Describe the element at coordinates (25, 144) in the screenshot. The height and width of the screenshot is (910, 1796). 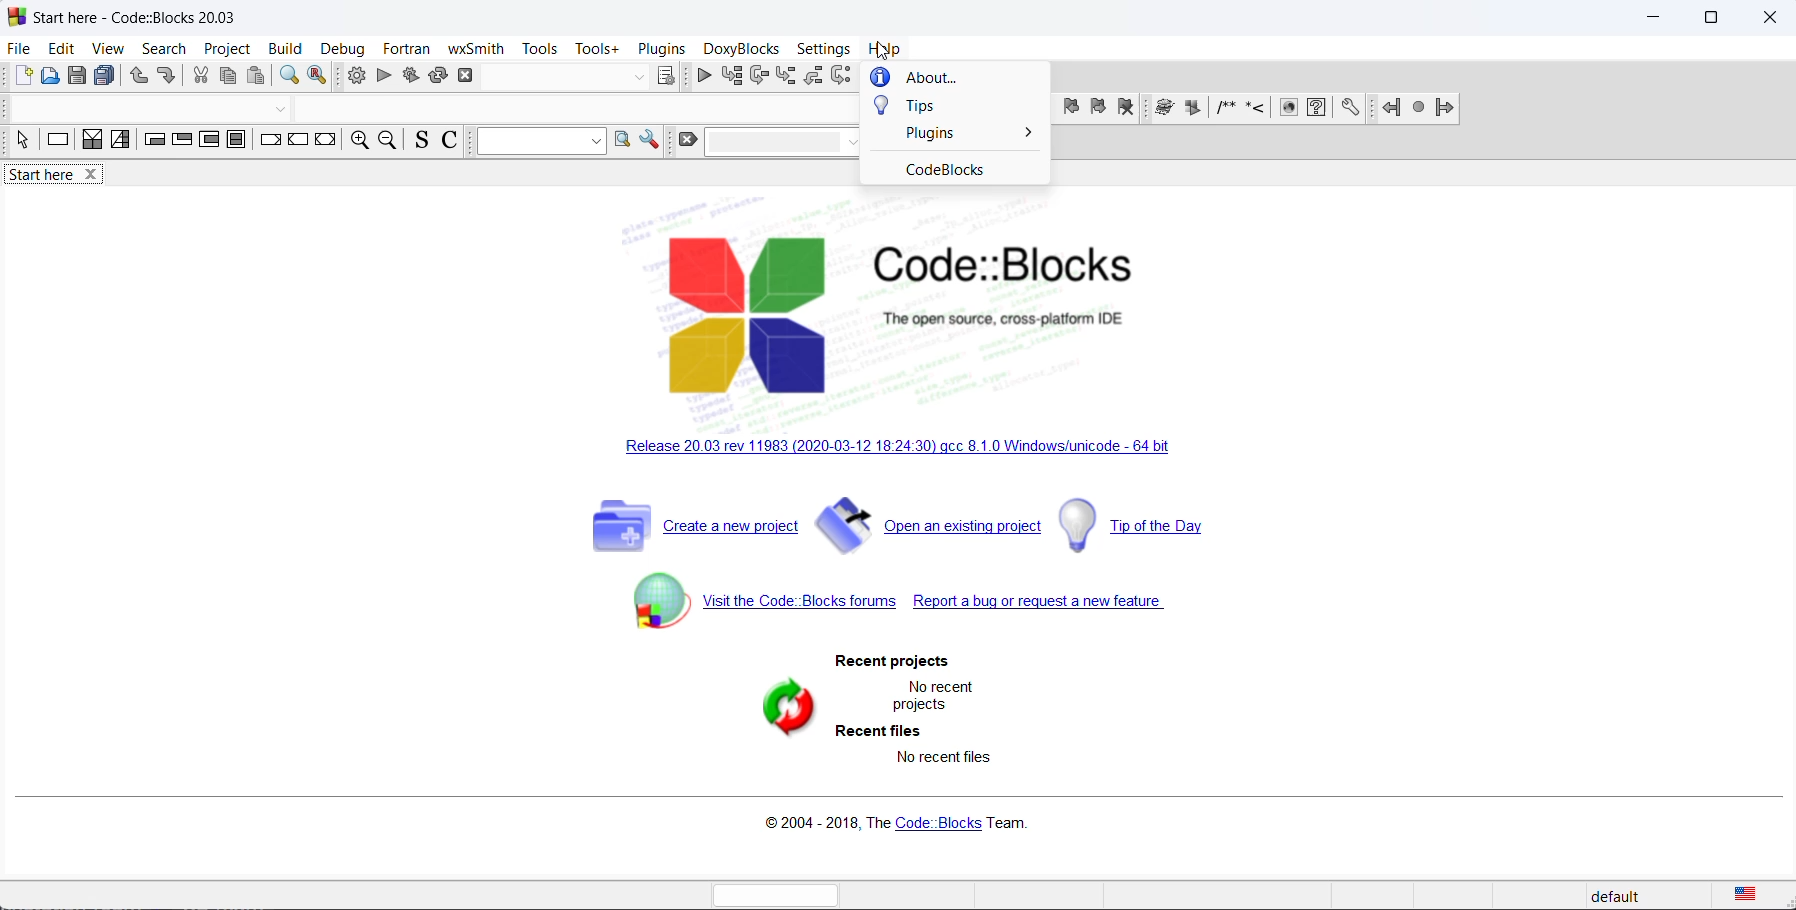
I see `select` at that location.